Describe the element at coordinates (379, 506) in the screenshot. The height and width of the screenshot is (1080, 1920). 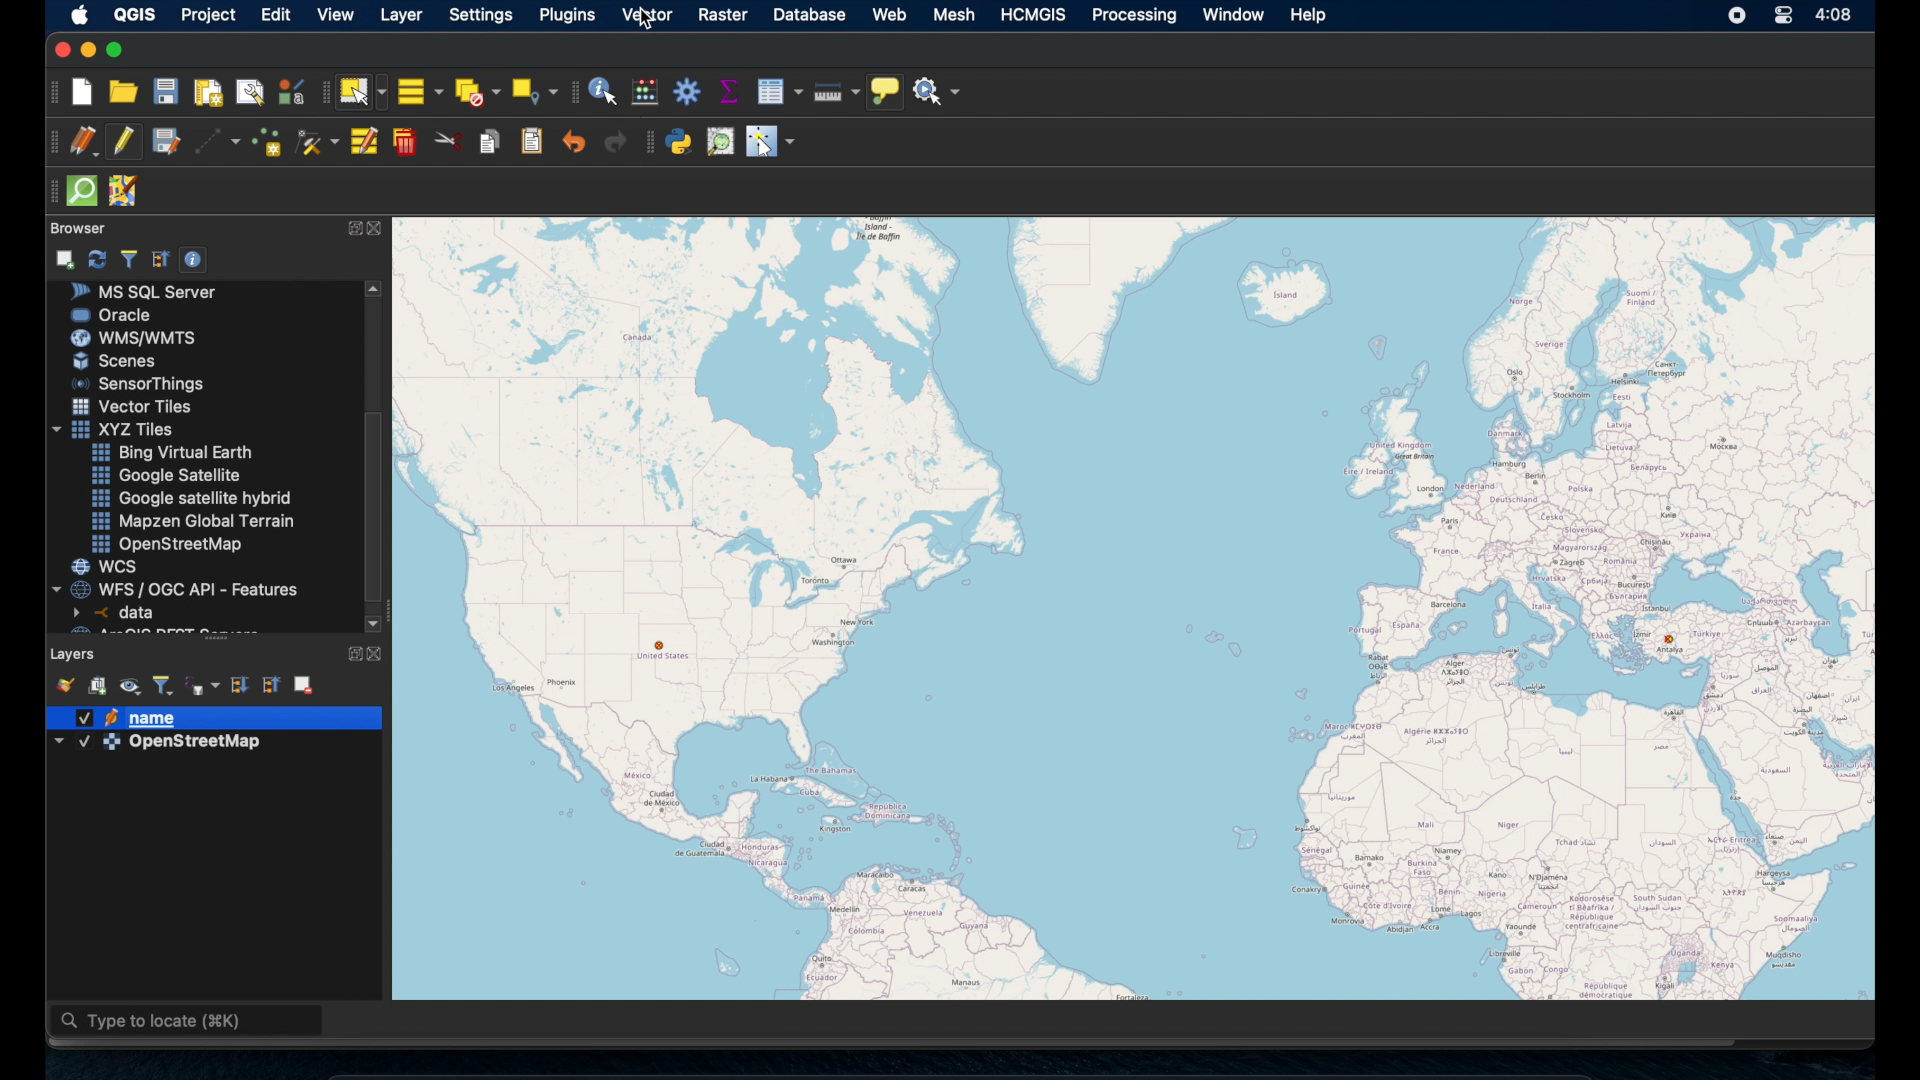
I see `scroll box` at that location.